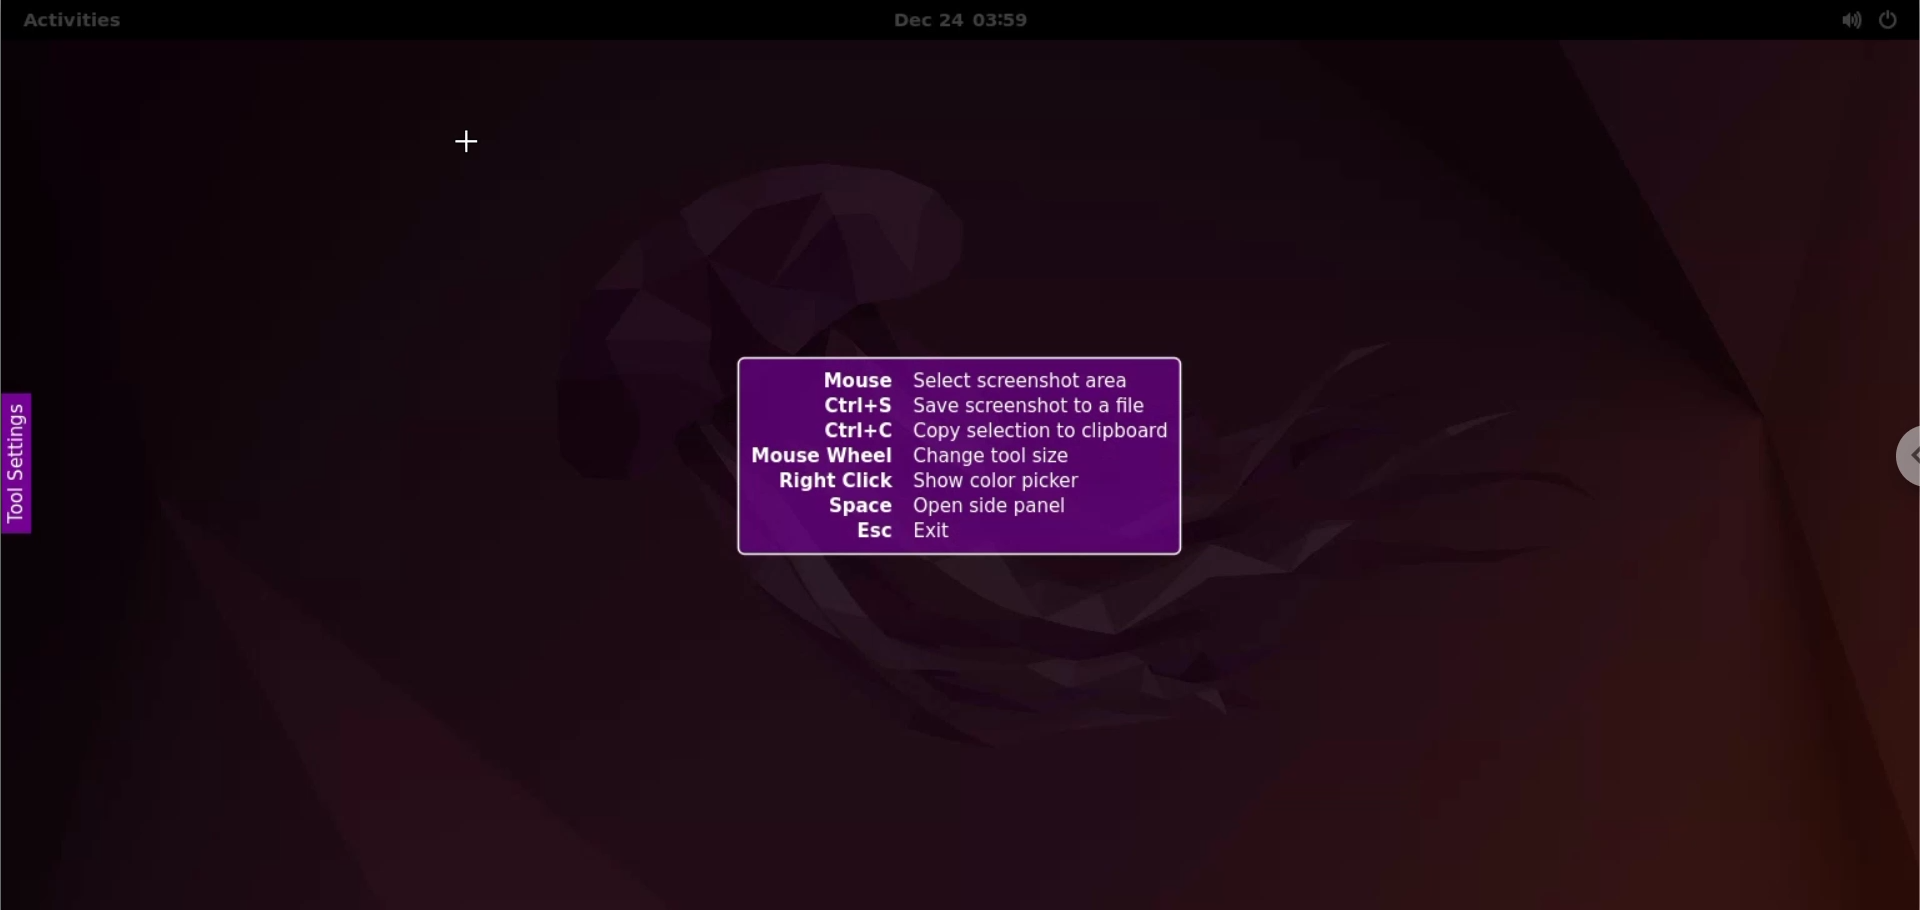 Image resolution: width=1920 pixels, height=910 pixels. I want to click on power options , so click(1892, 18).